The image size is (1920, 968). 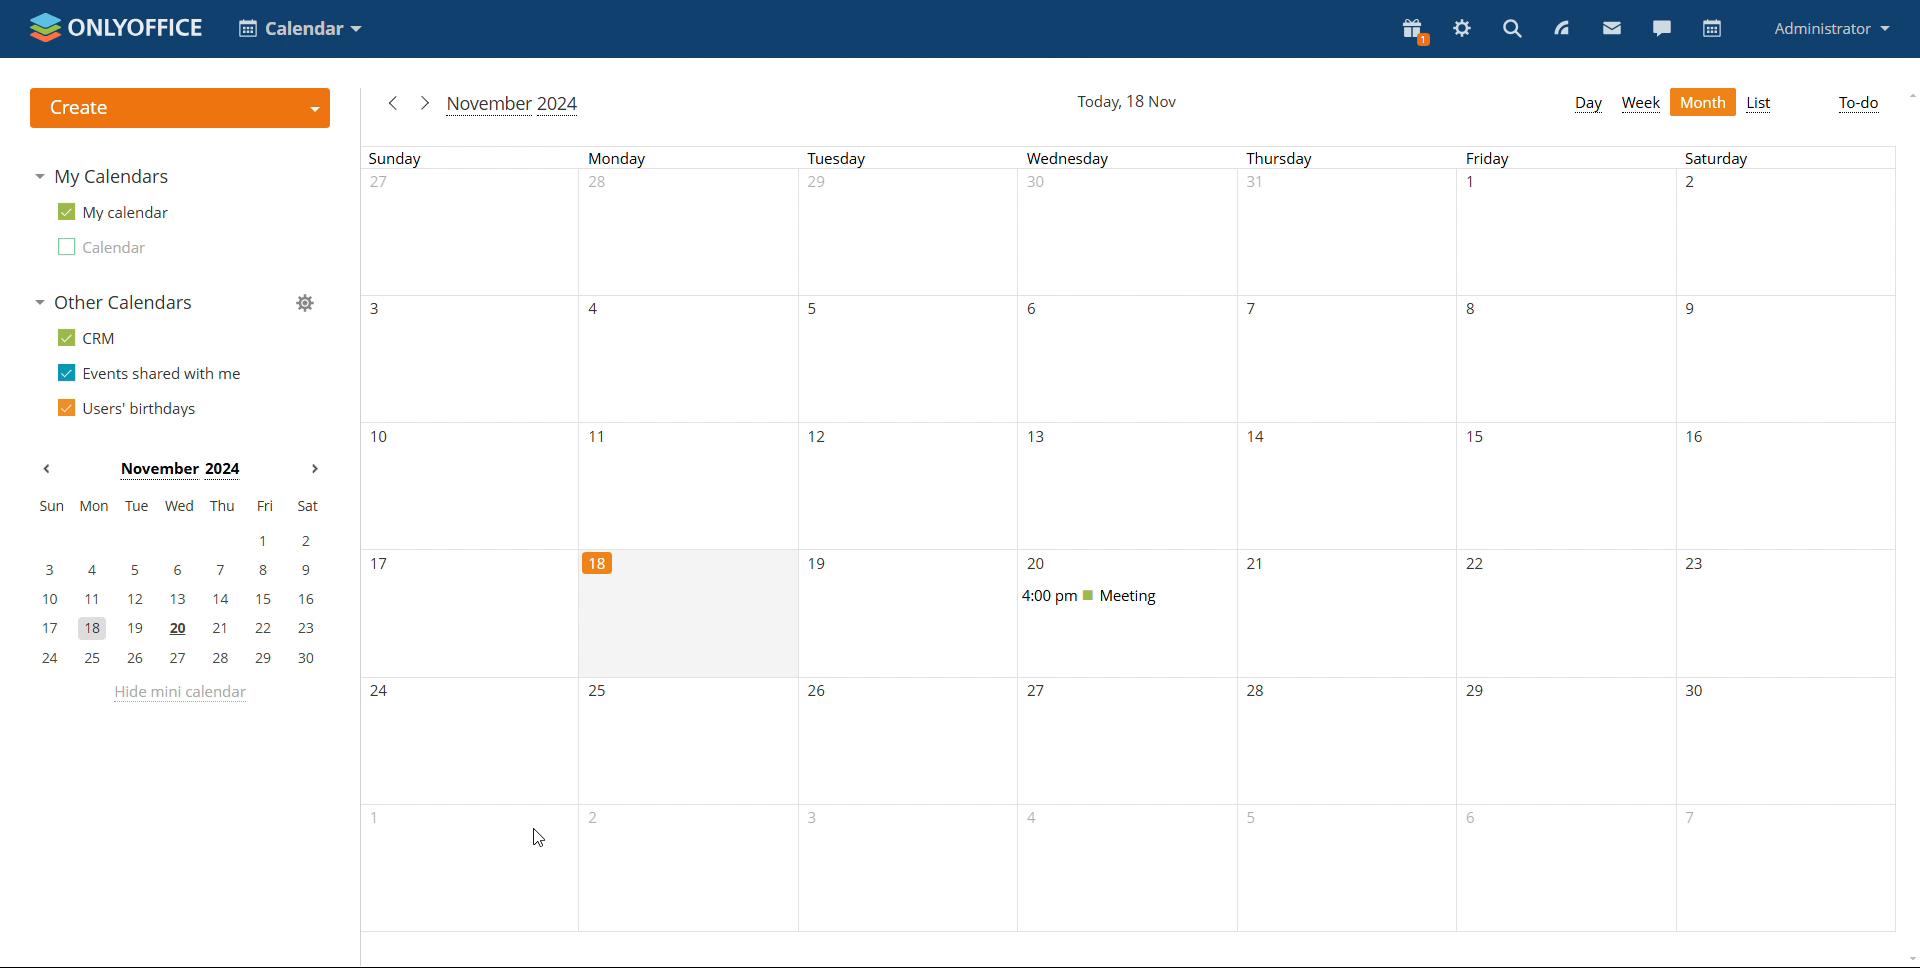 What do you see at coordinates (1908, 959) in the screenshot?
I see `scroll down` at bounding box center [1908, 959].